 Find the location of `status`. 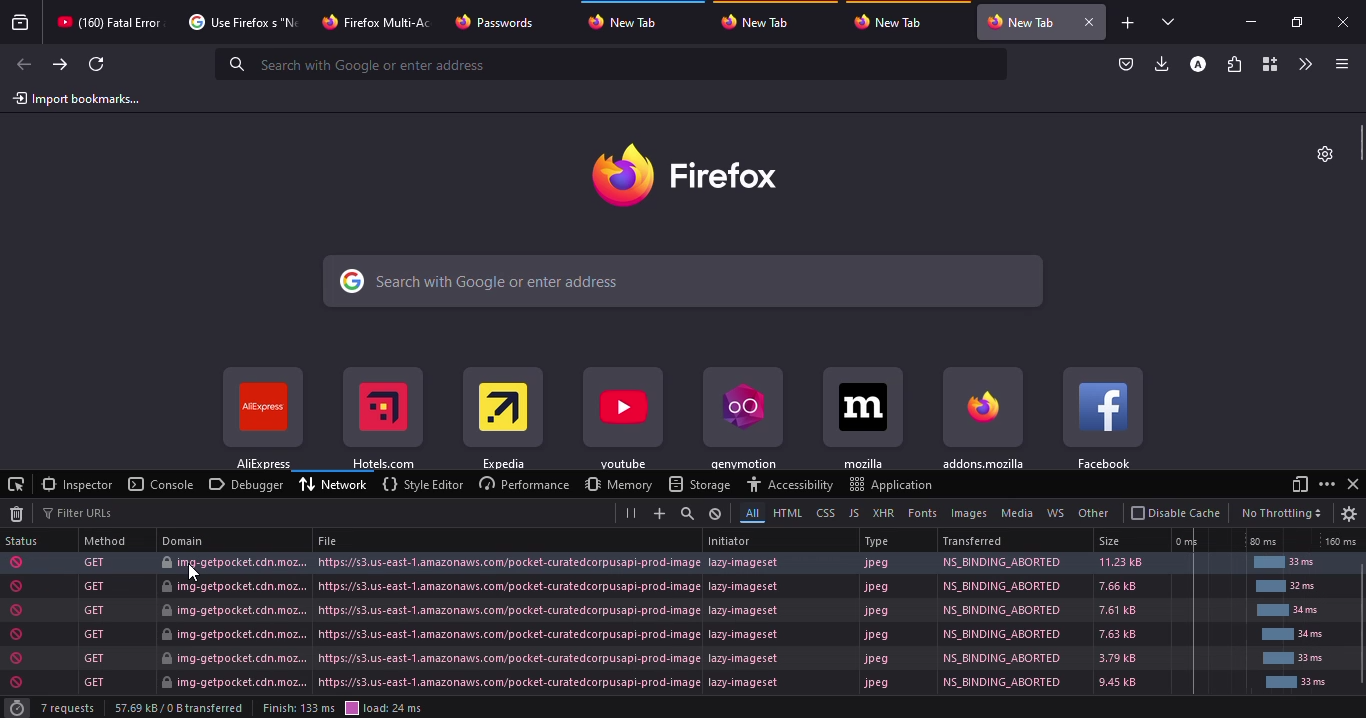

status is located at coordinates (667, 682).